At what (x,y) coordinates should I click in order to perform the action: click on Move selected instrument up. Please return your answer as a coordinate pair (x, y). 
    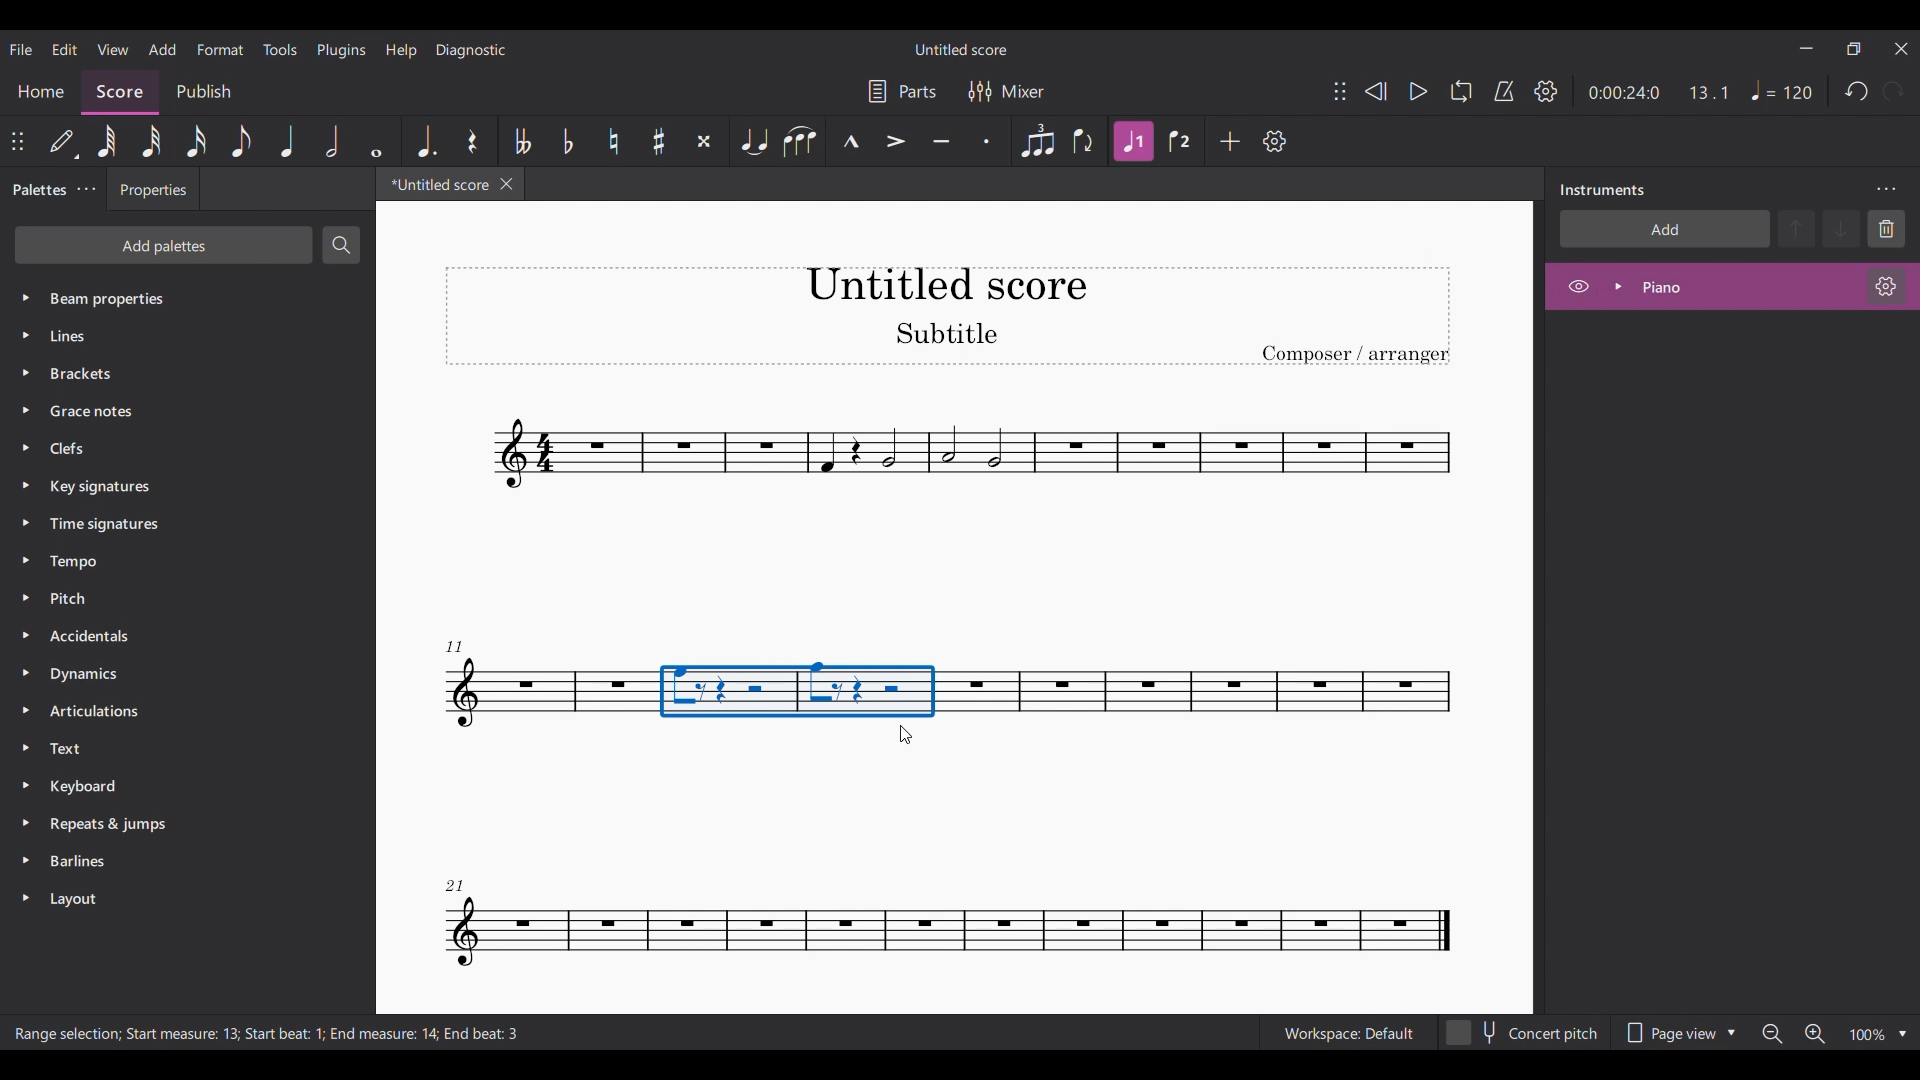
    Looking at the image, I should click on (1799, 227).